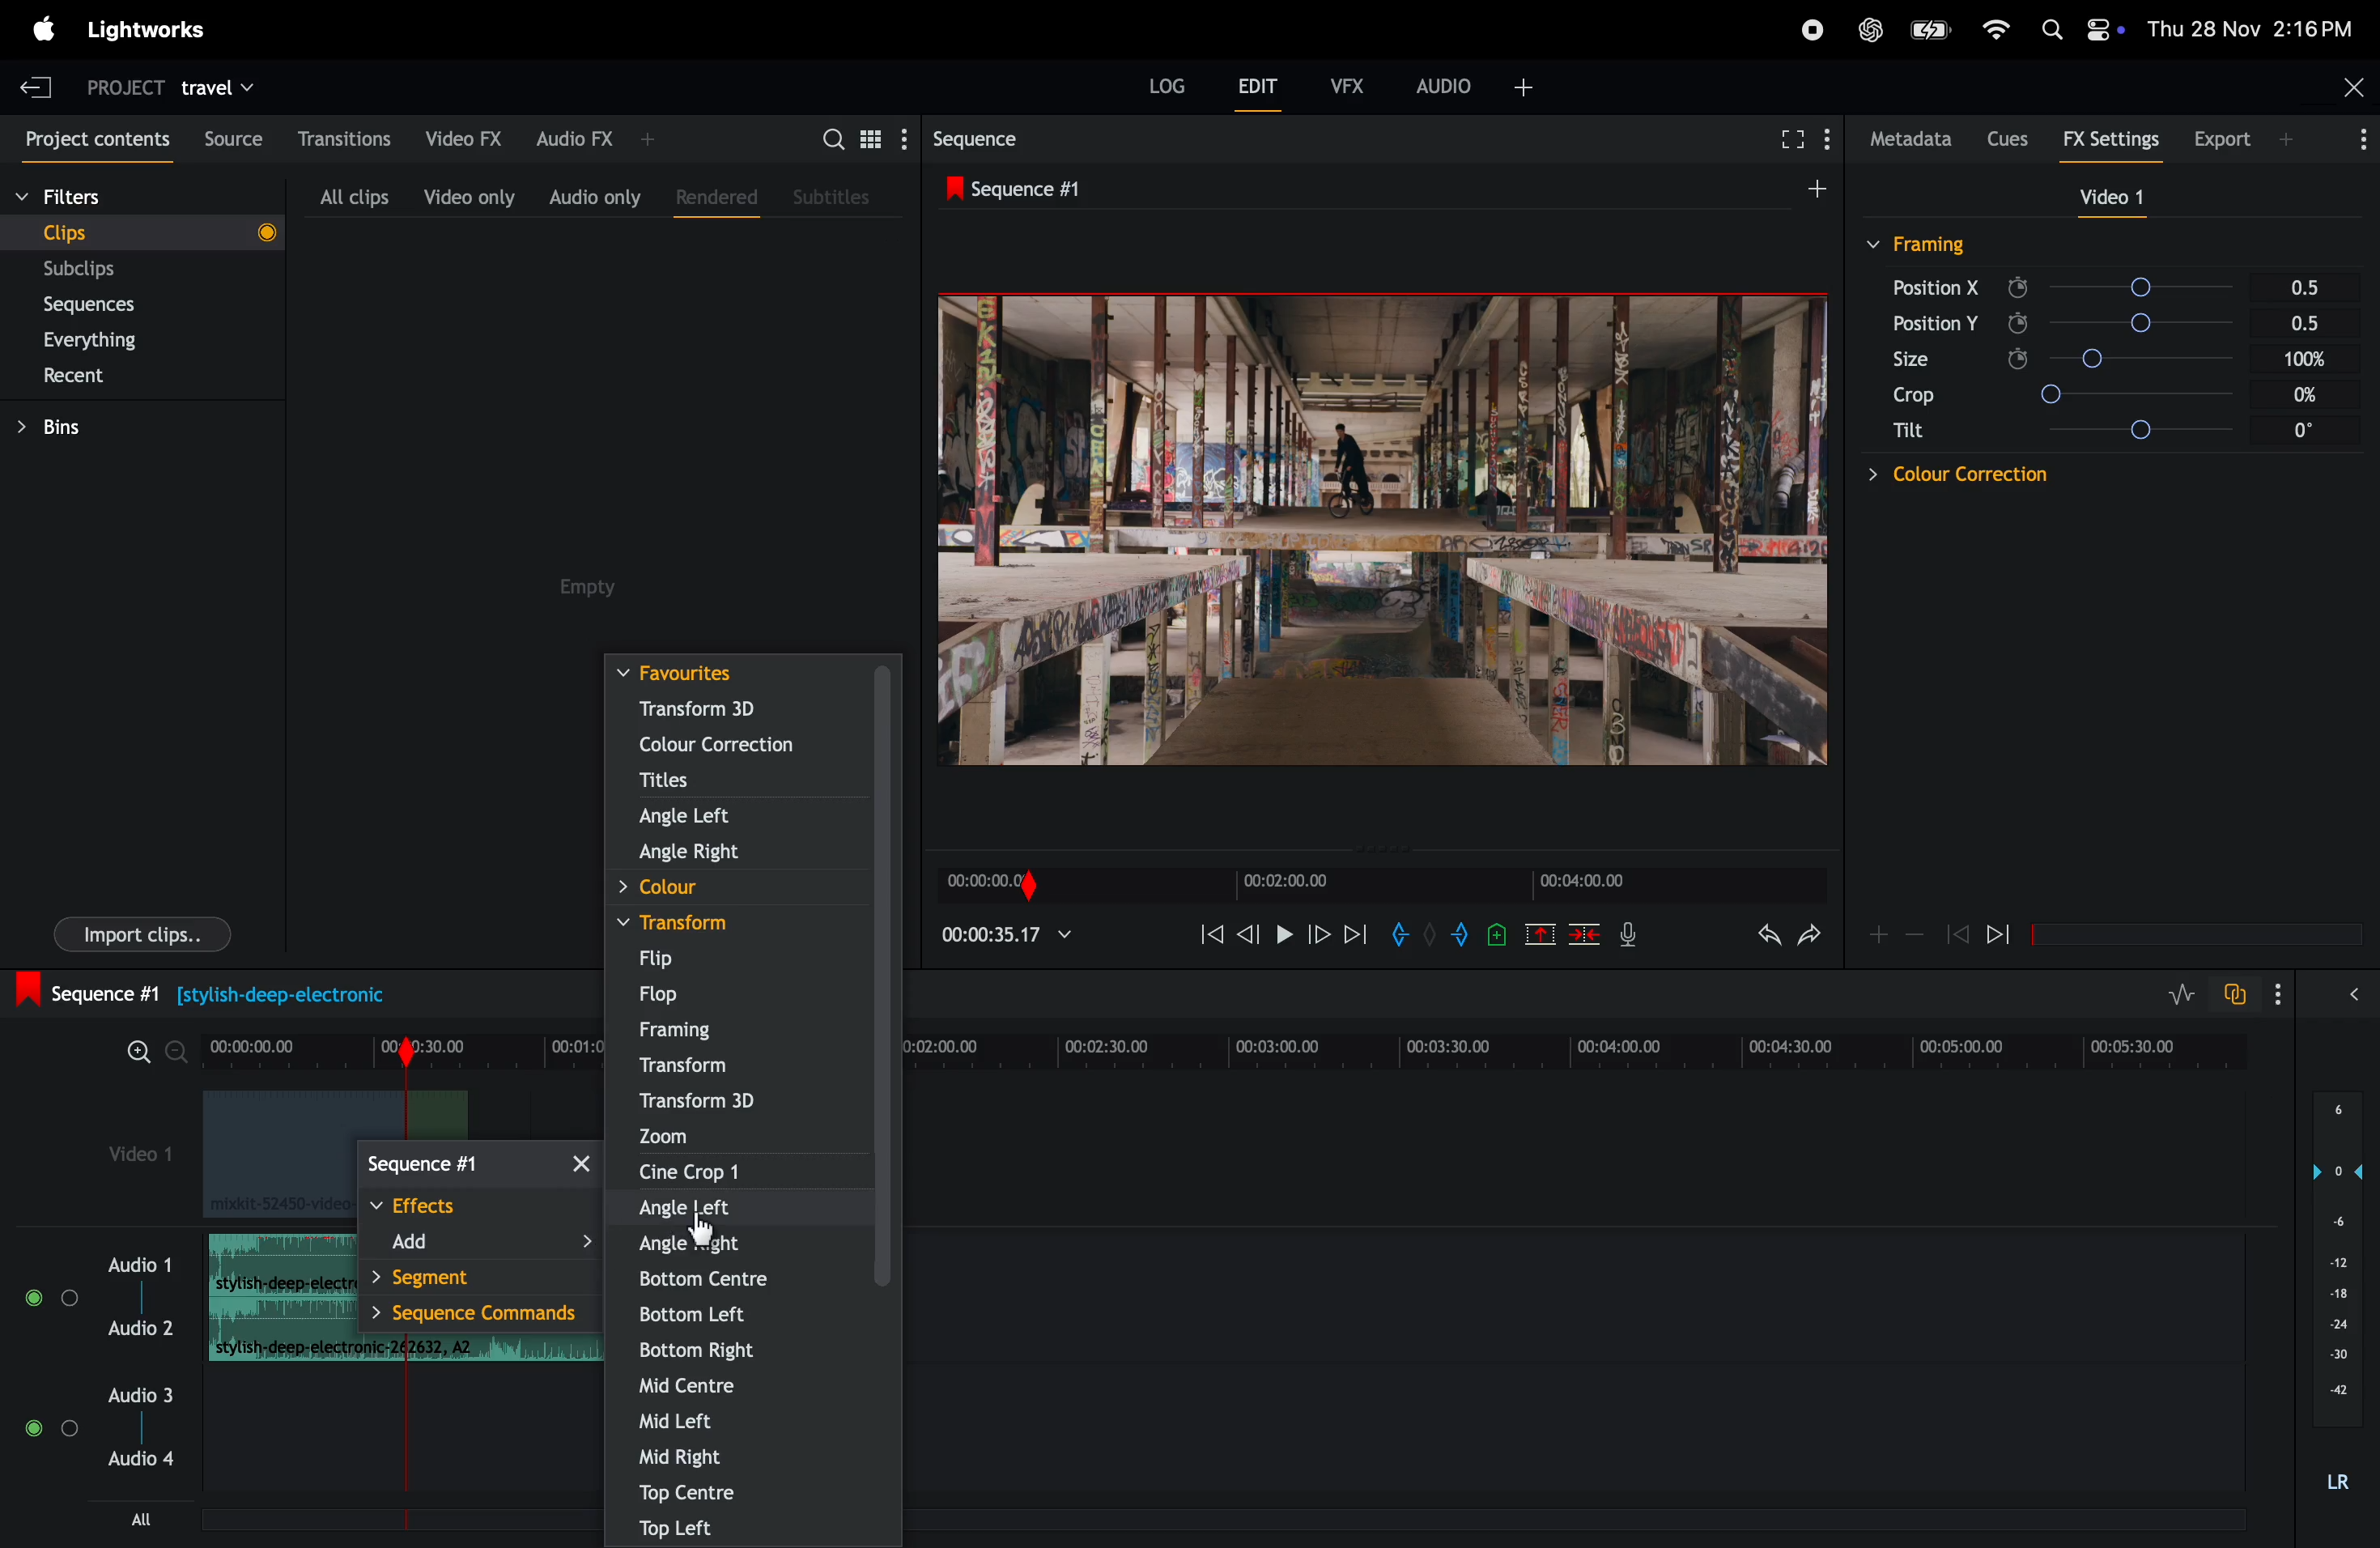 The width and height of the screenshot is (2380, 1548). Describe the element at coordinates (1802, 30) in the screenshot. I see `record` at that location.